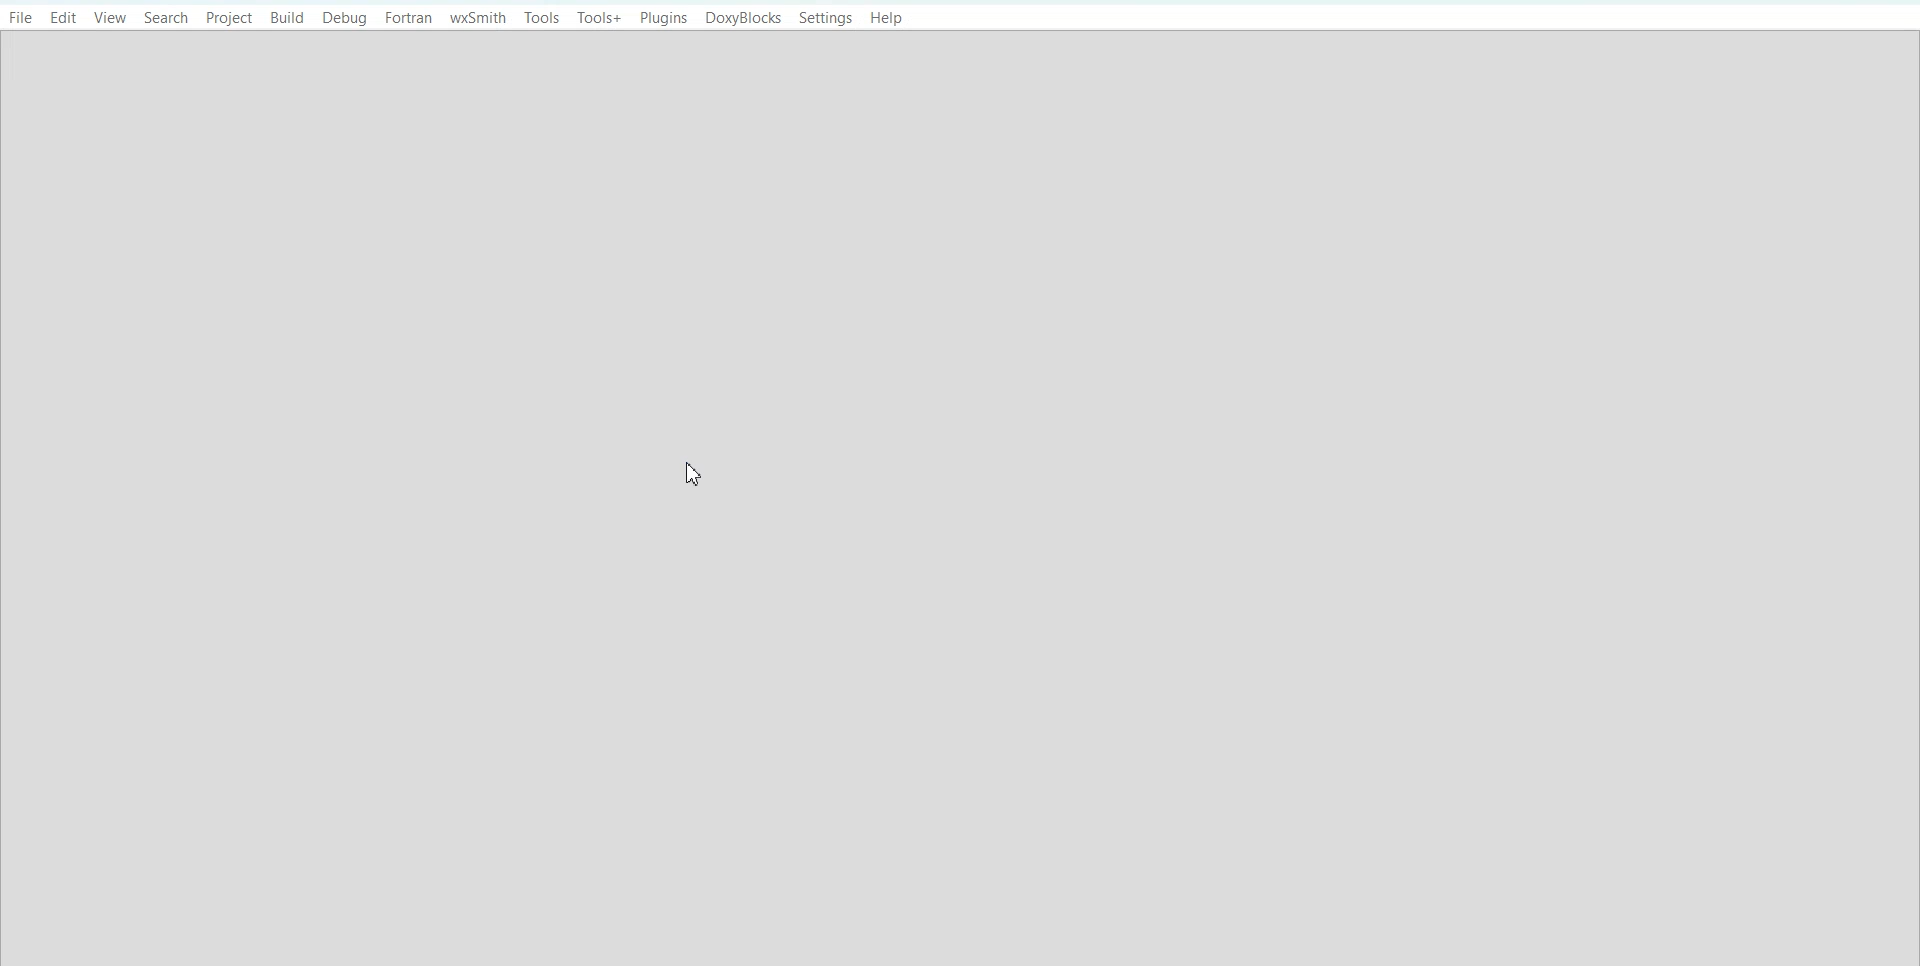 This screenshot has width=1920, height=966. I want to click on Help, so click(886, 19).